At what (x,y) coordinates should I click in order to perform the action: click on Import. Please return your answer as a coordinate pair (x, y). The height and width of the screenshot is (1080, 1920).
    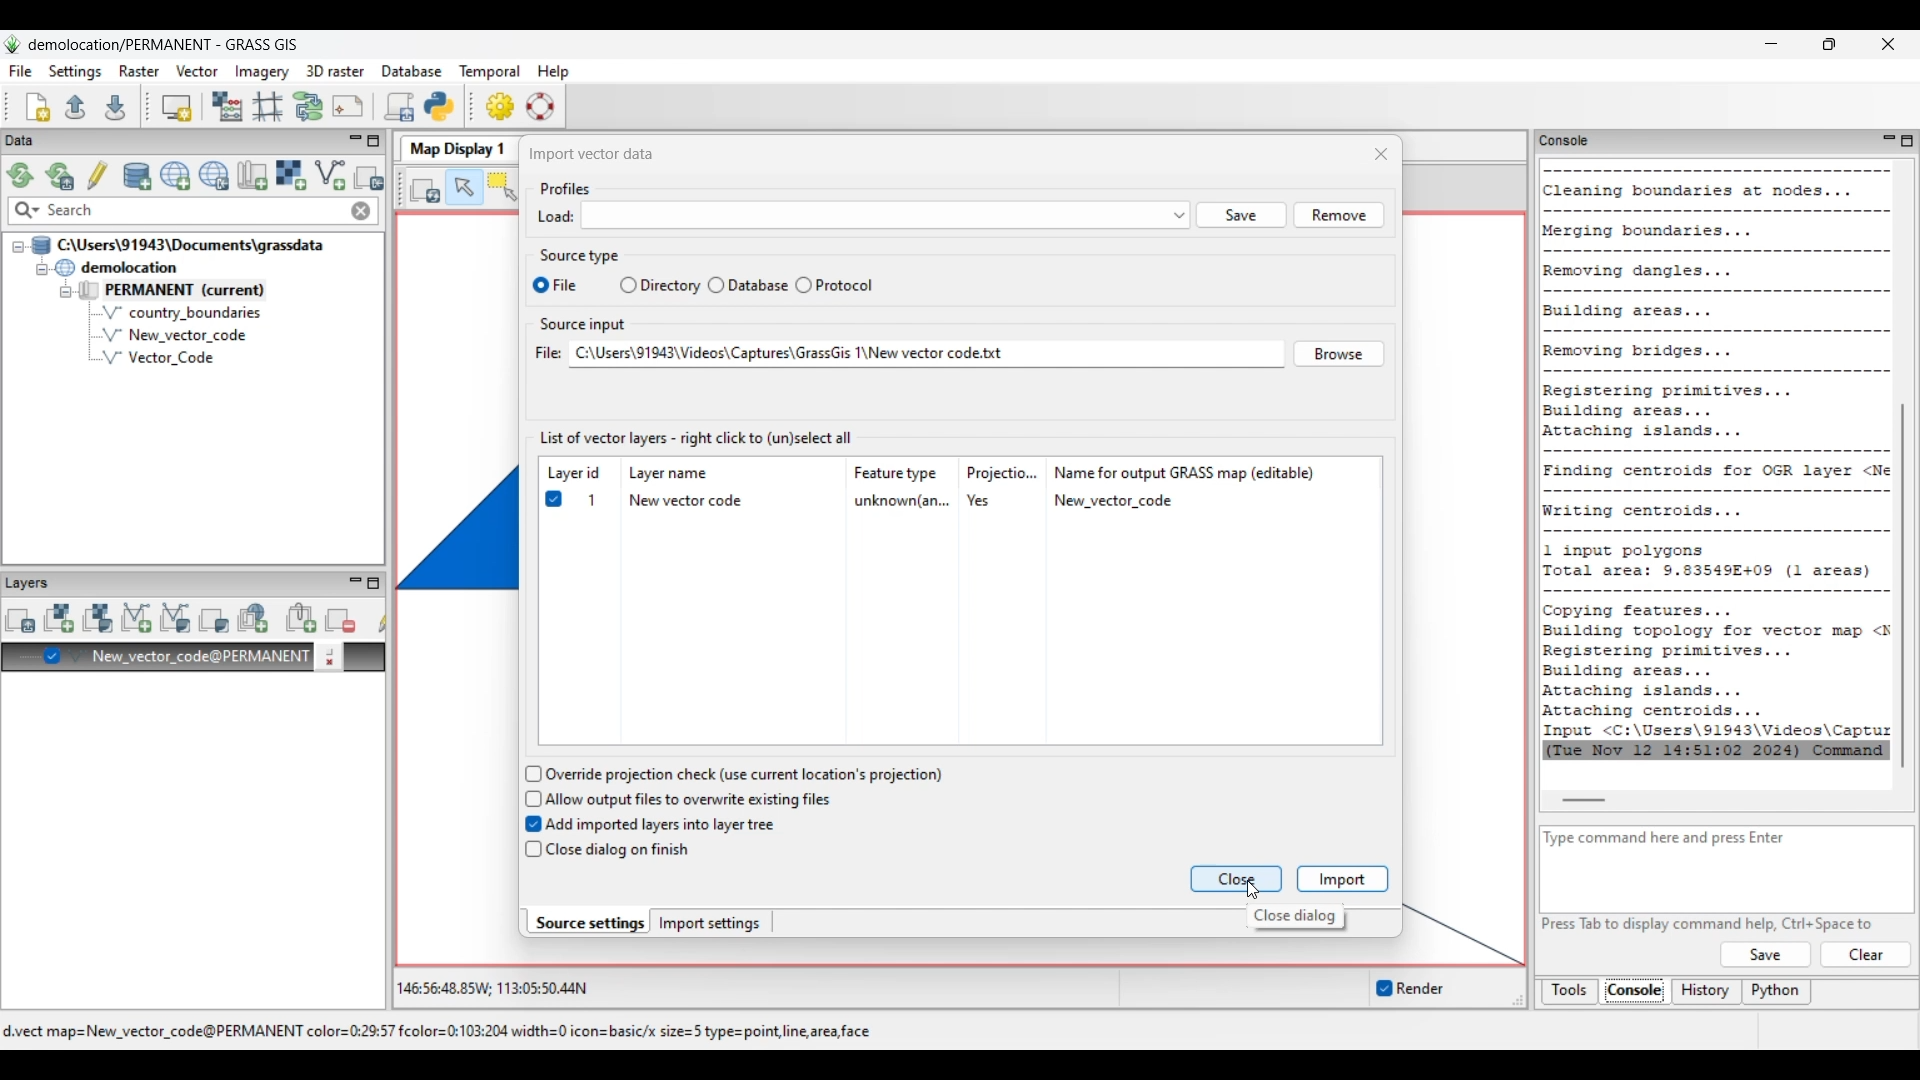
    Looking at the image, I should click on (1342, 879).